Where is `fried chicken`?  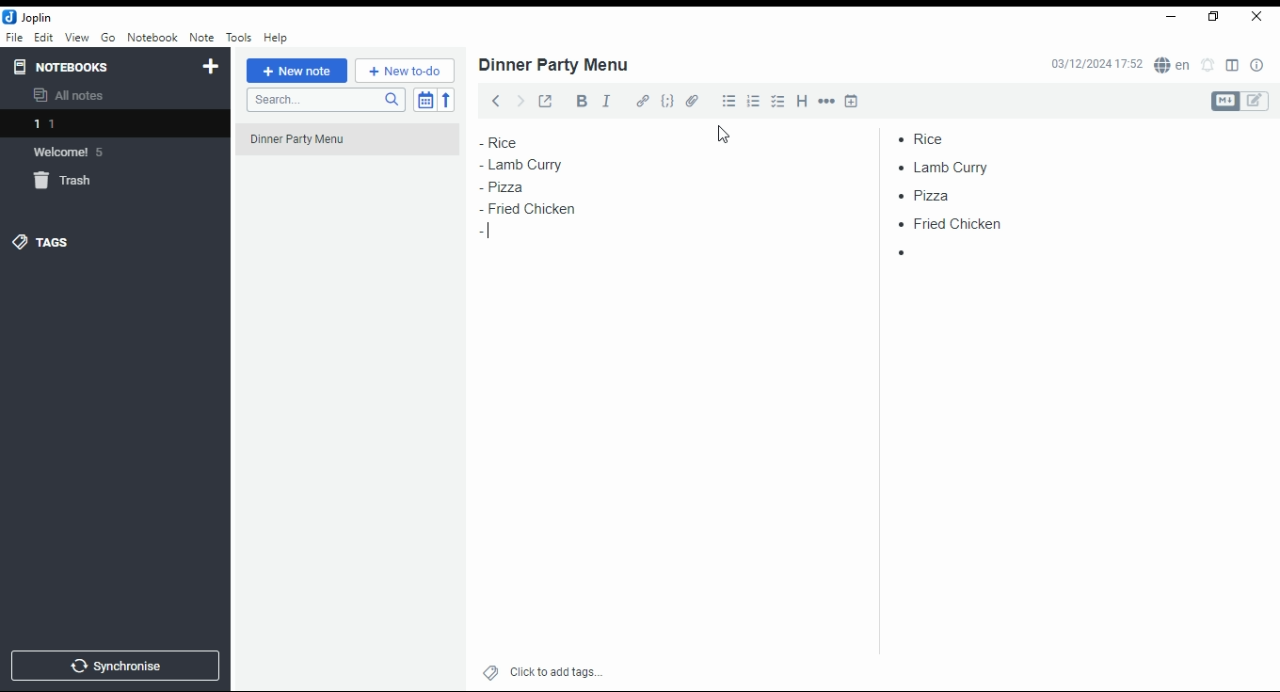
fried chicken is located at coordinates (534, 211).